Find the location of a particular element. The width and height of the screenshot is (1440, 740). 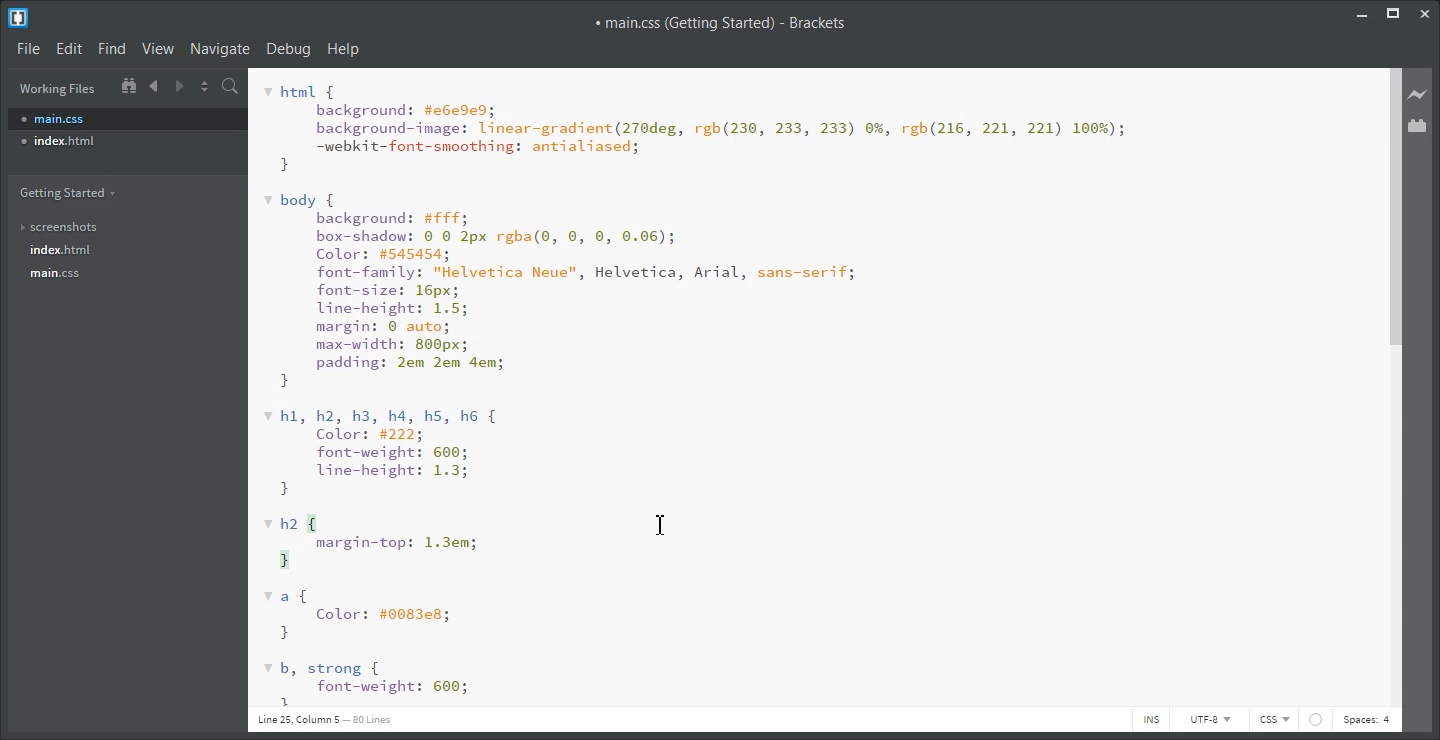

Find in files is located at coordinates (232, 86).